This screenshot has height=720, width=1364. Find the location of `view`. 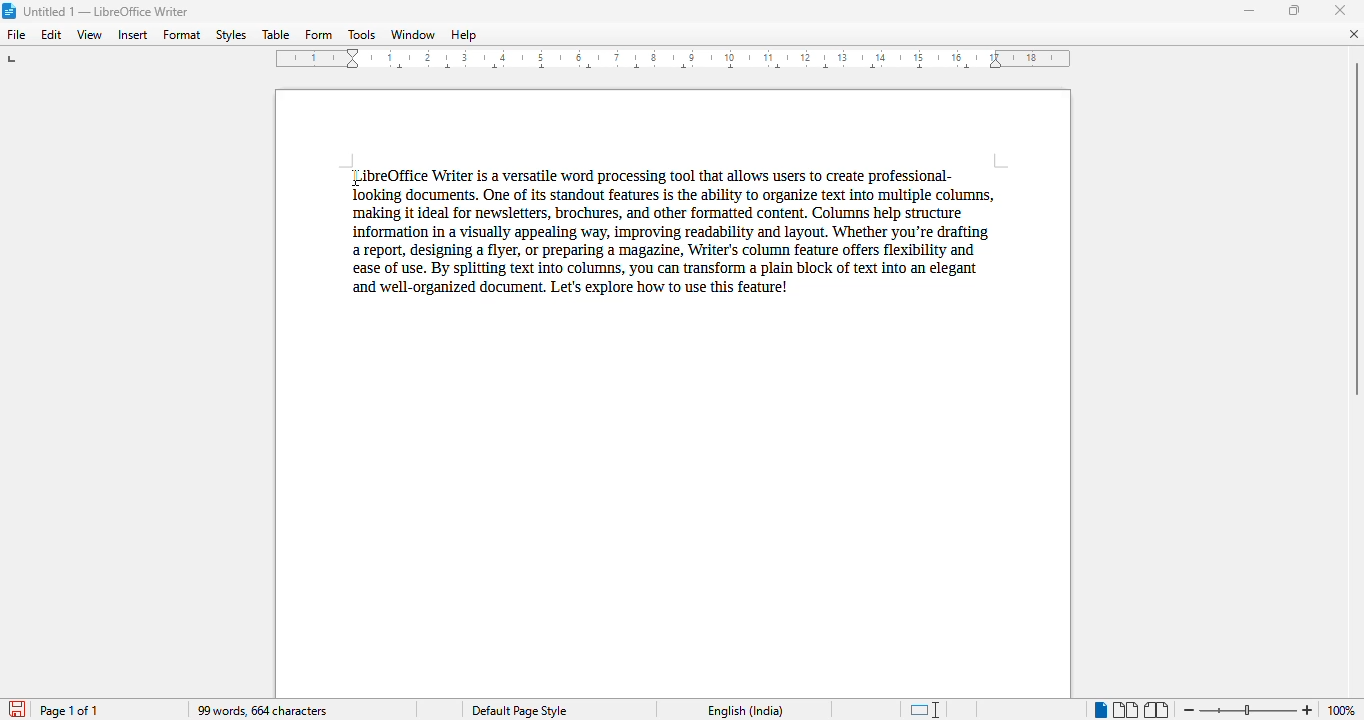

view is located at coordinates (90, 33).